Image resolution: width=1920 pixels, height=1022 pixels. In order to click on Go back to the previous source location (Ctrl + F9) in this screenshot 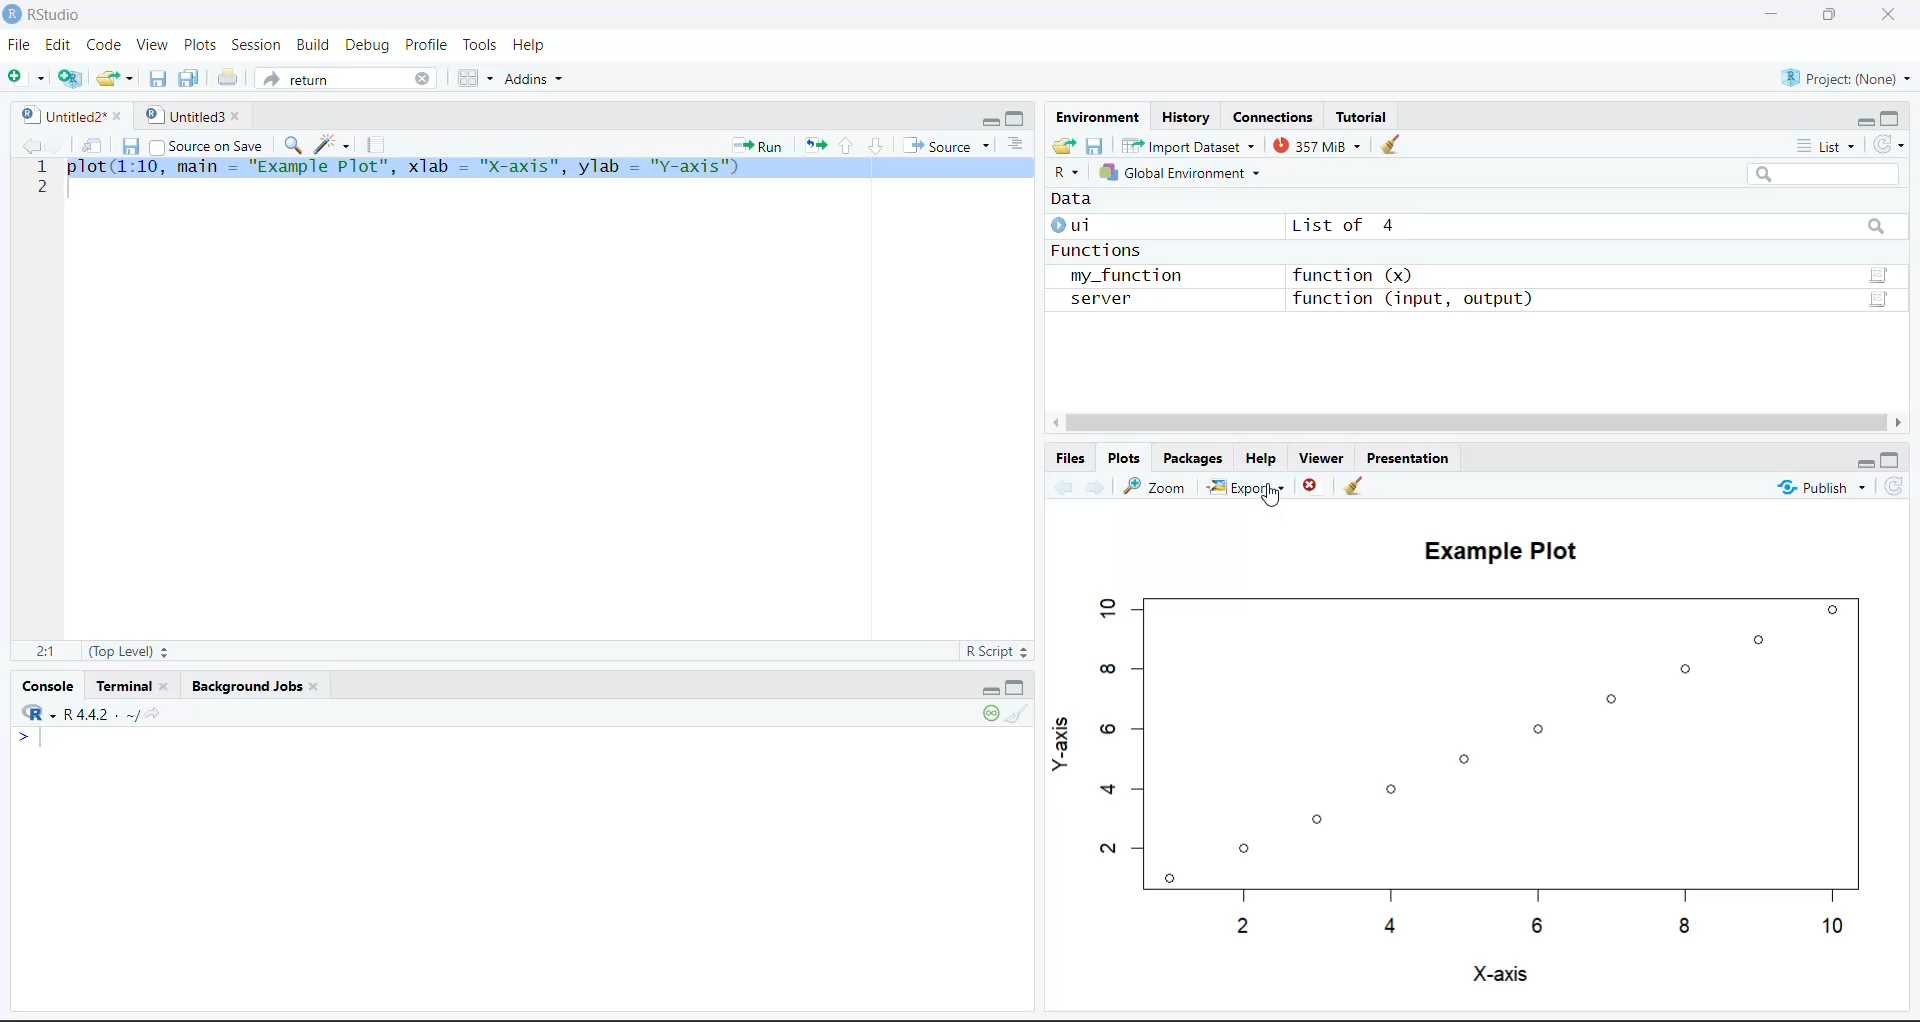, I will do `click(27, 144)`.